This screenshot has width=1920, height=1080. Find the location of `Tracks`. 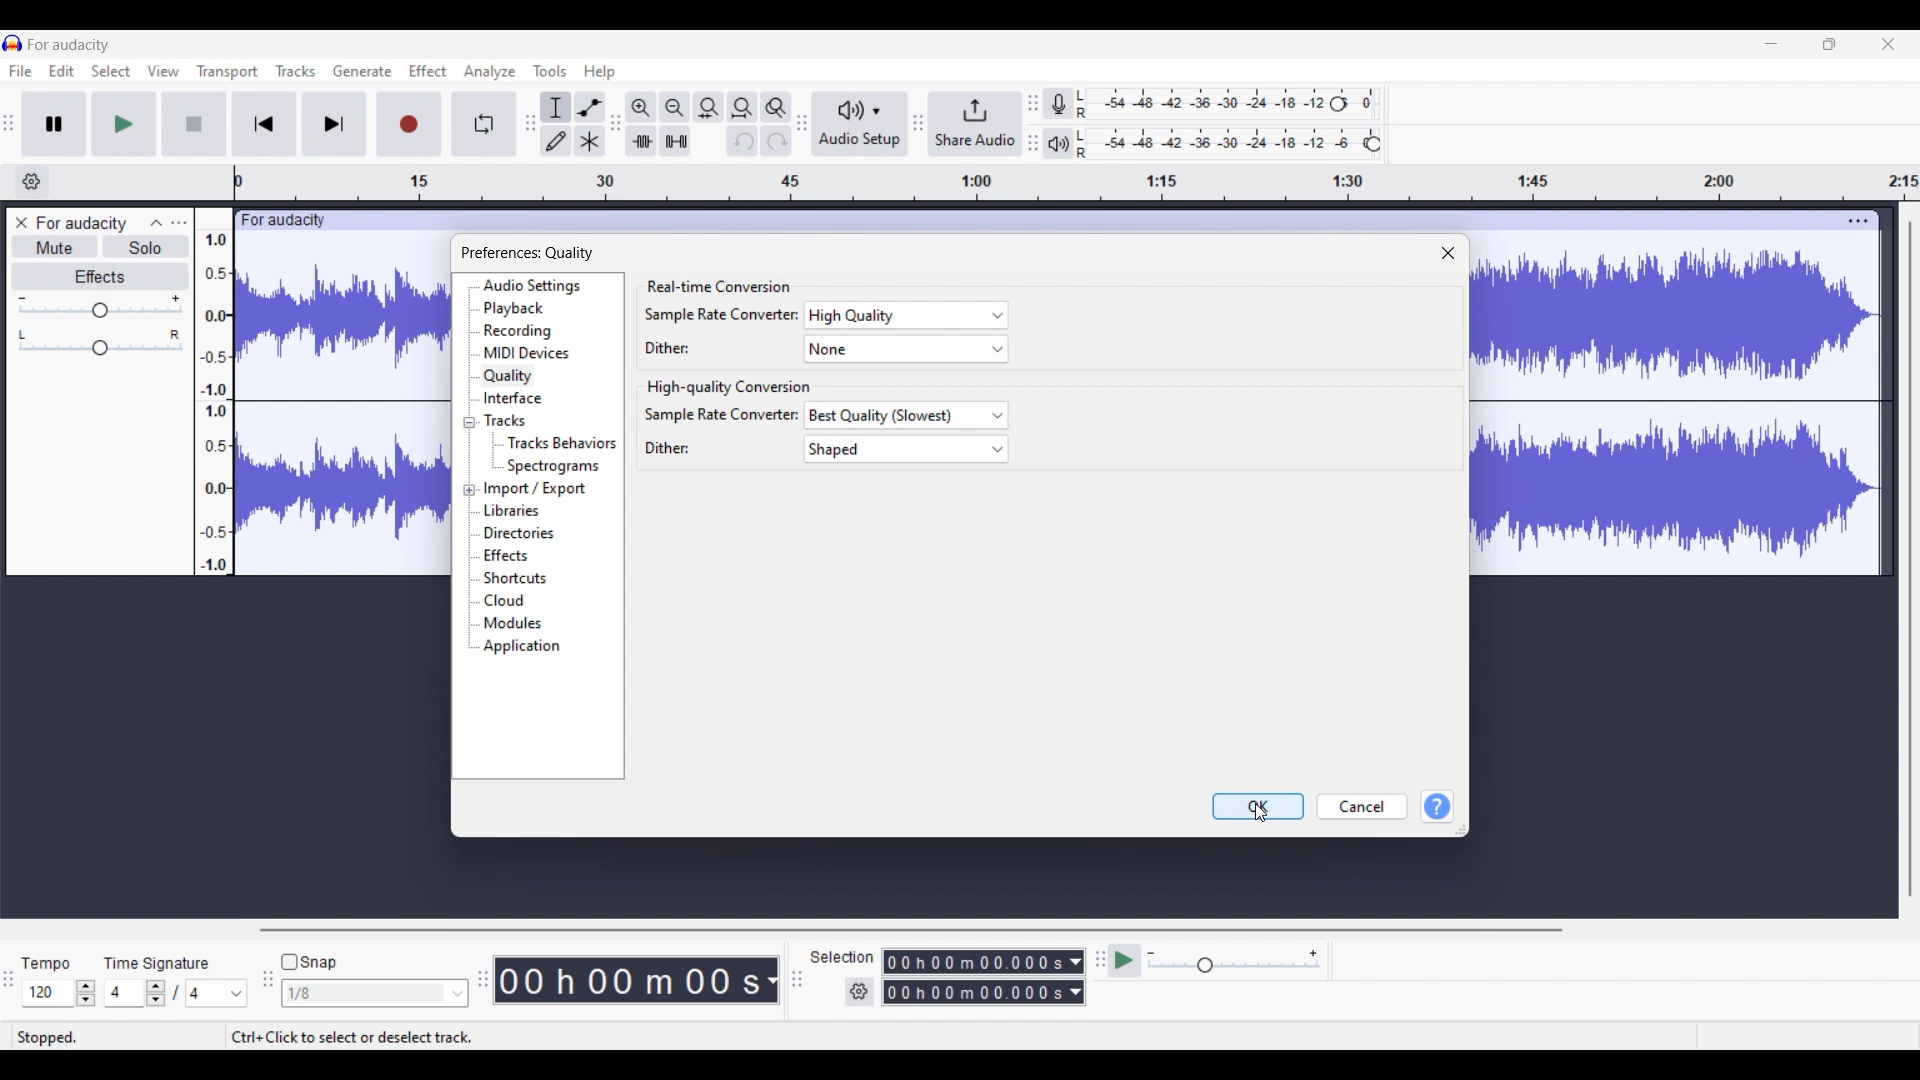

Tracks is located at coordinates (507, 420).